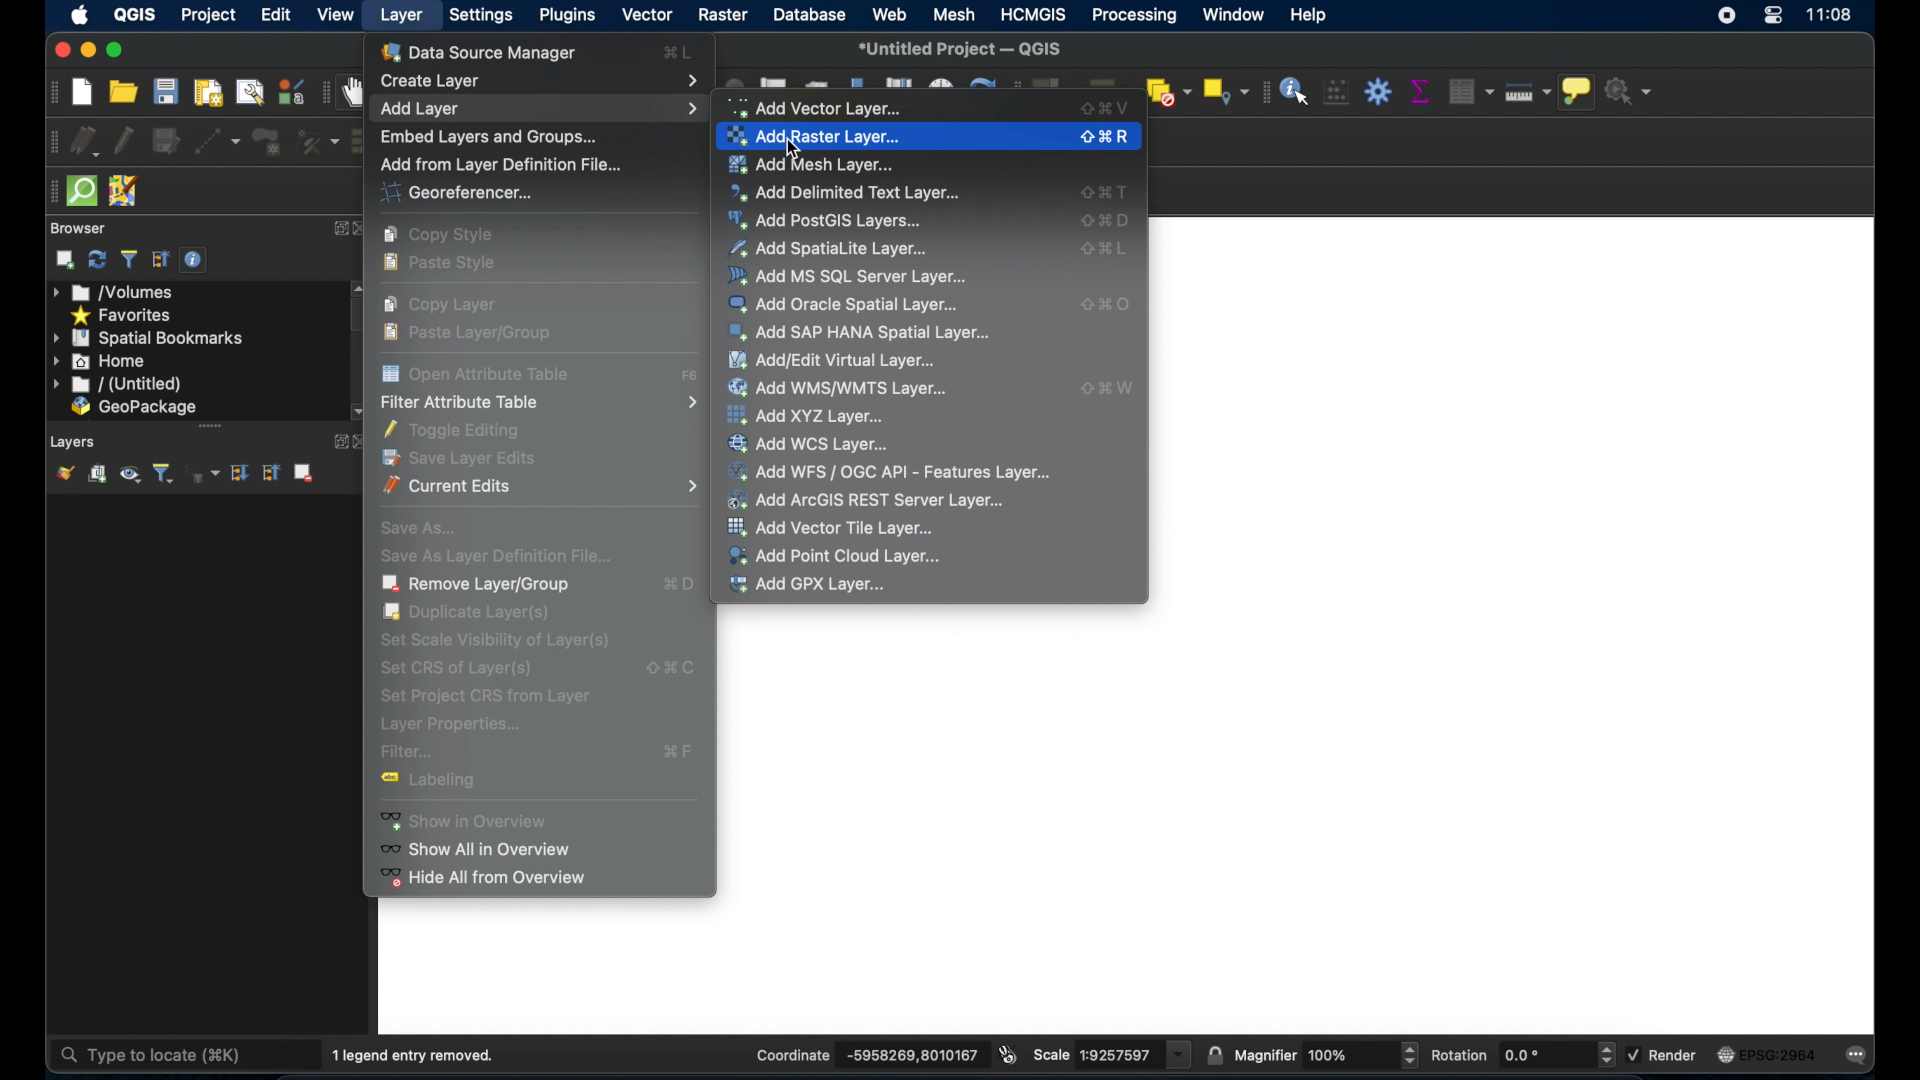  I want to click on , so click(1106, 222).